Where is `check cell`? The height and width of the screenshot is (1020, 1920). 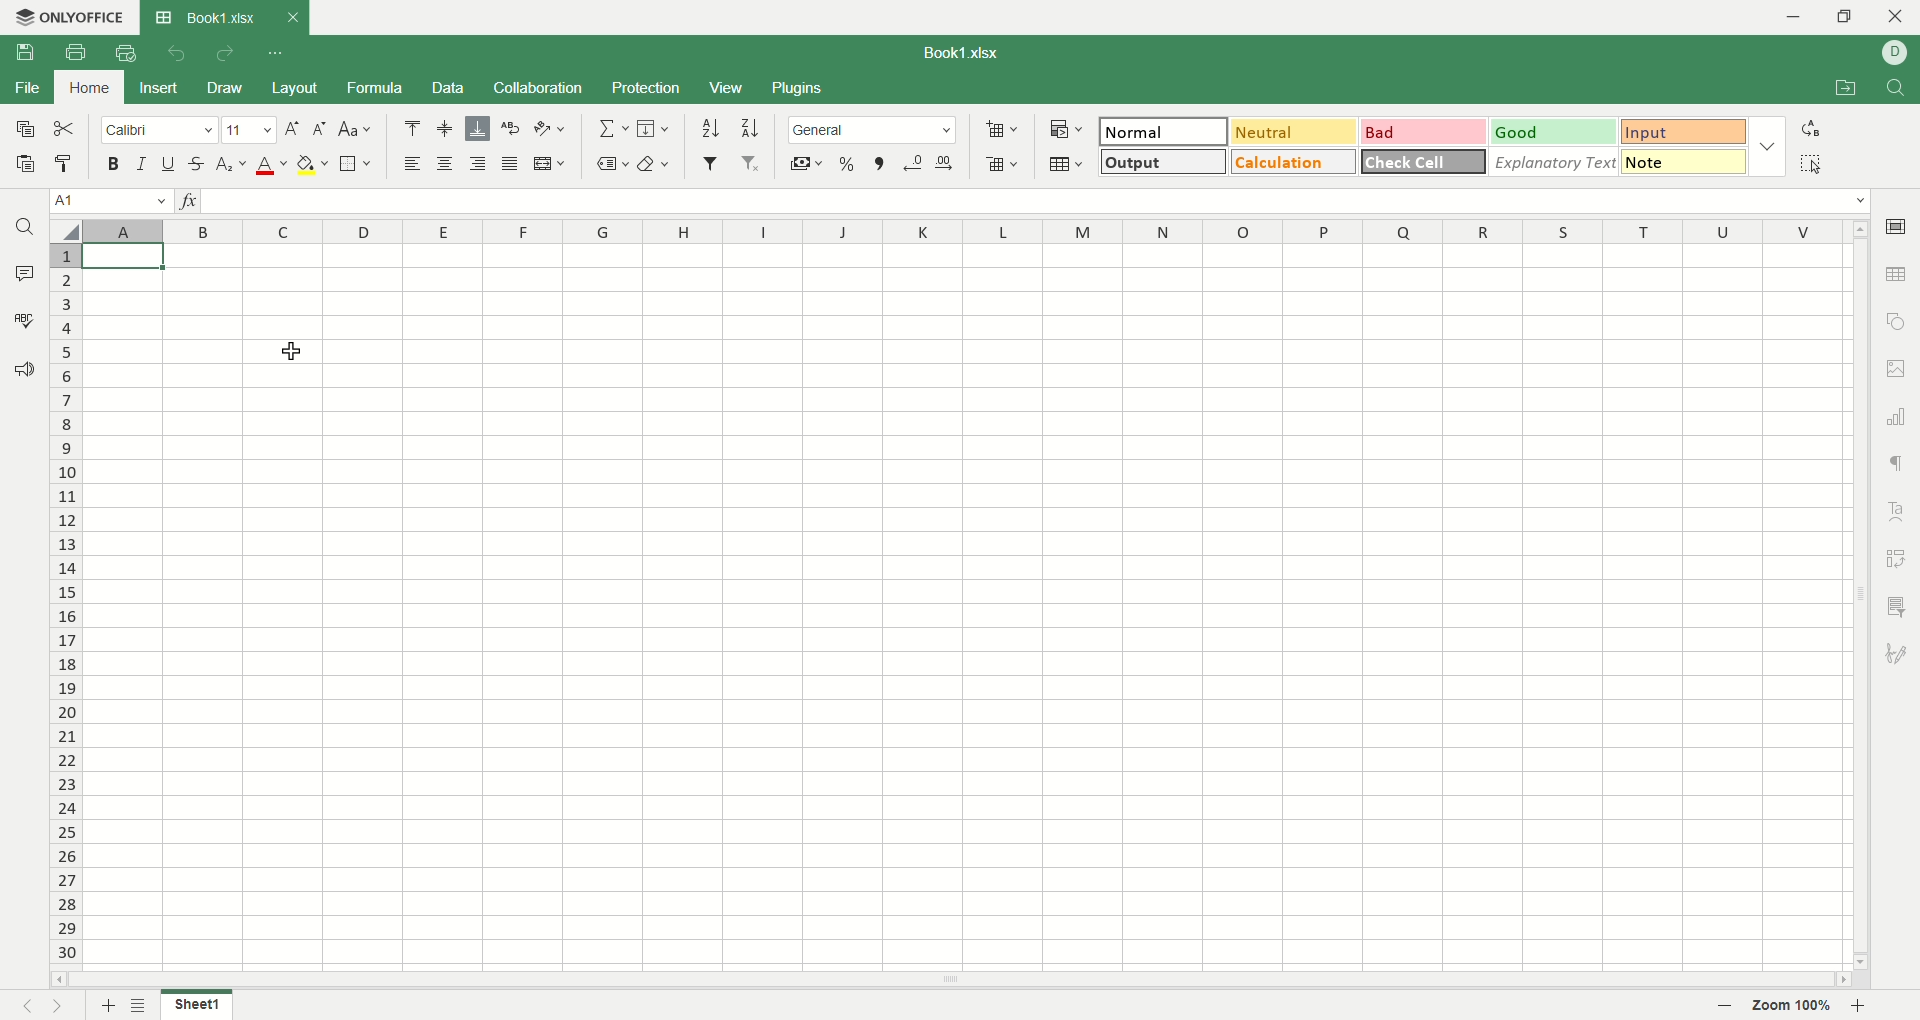 check cell is located at coordinates (1425, 161).